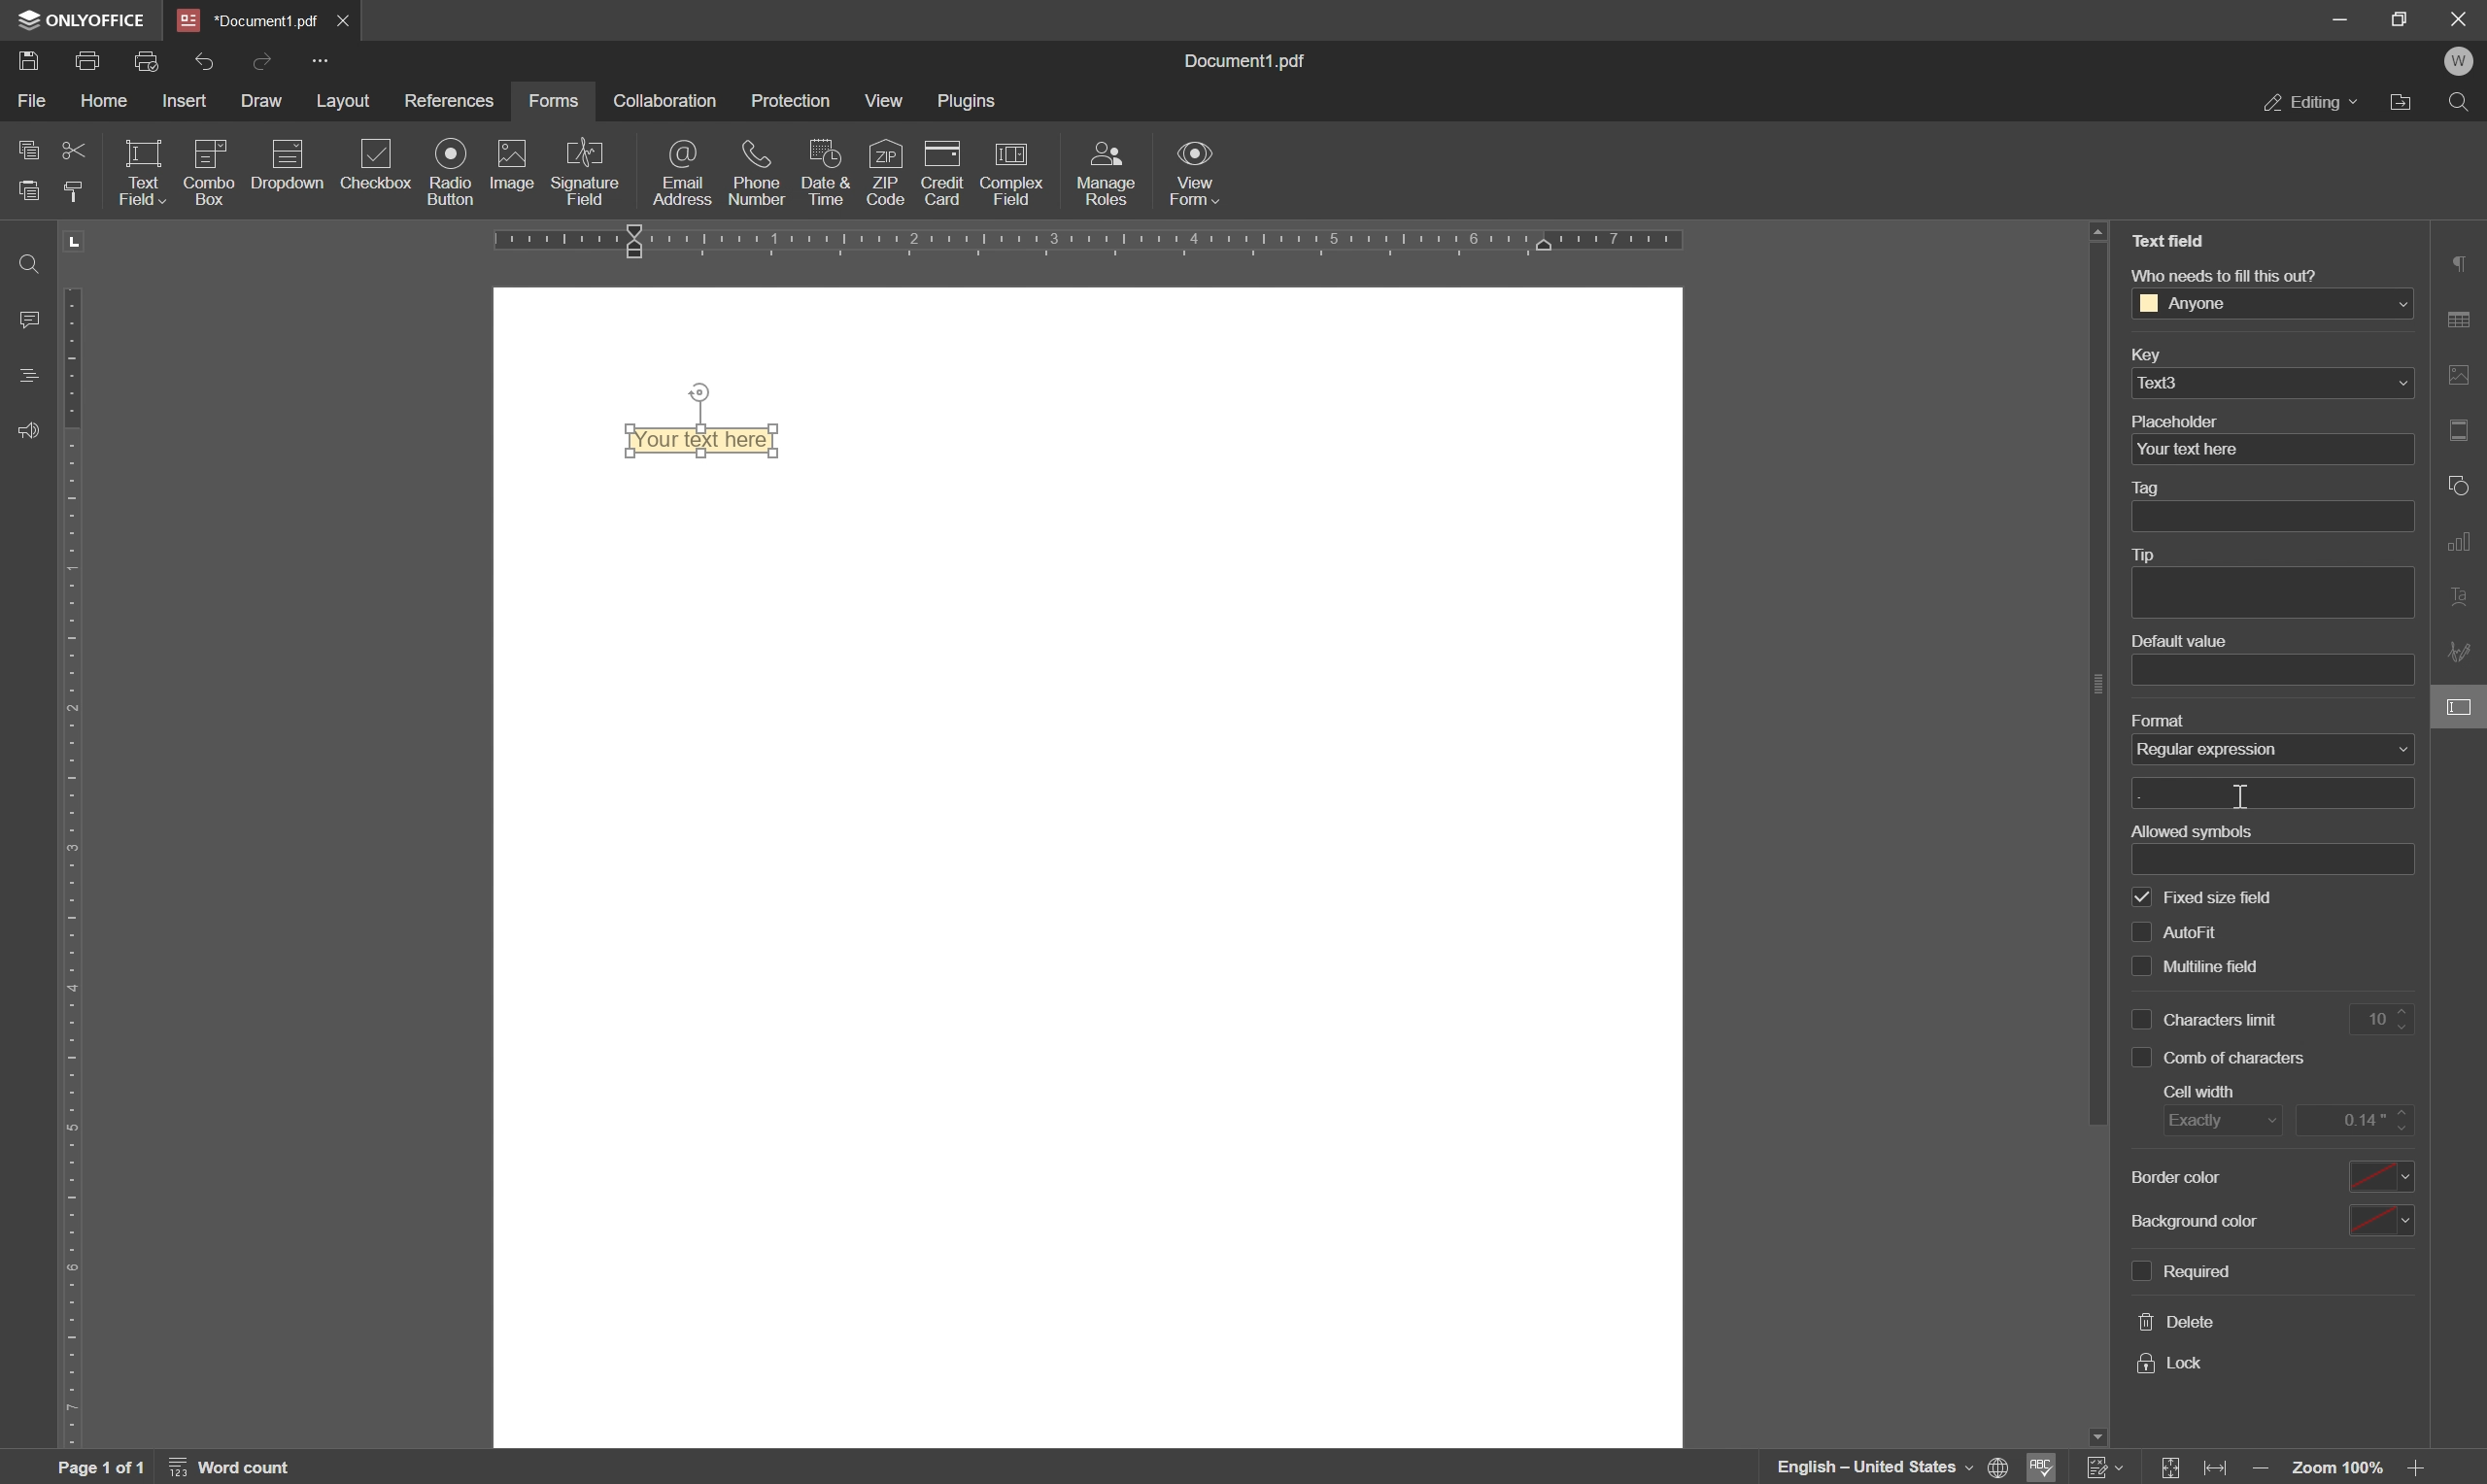  What do you see at coordinates (347, 20) in the screenshot?
I see `*Document1.pdf` at bounding box center [347, 20].